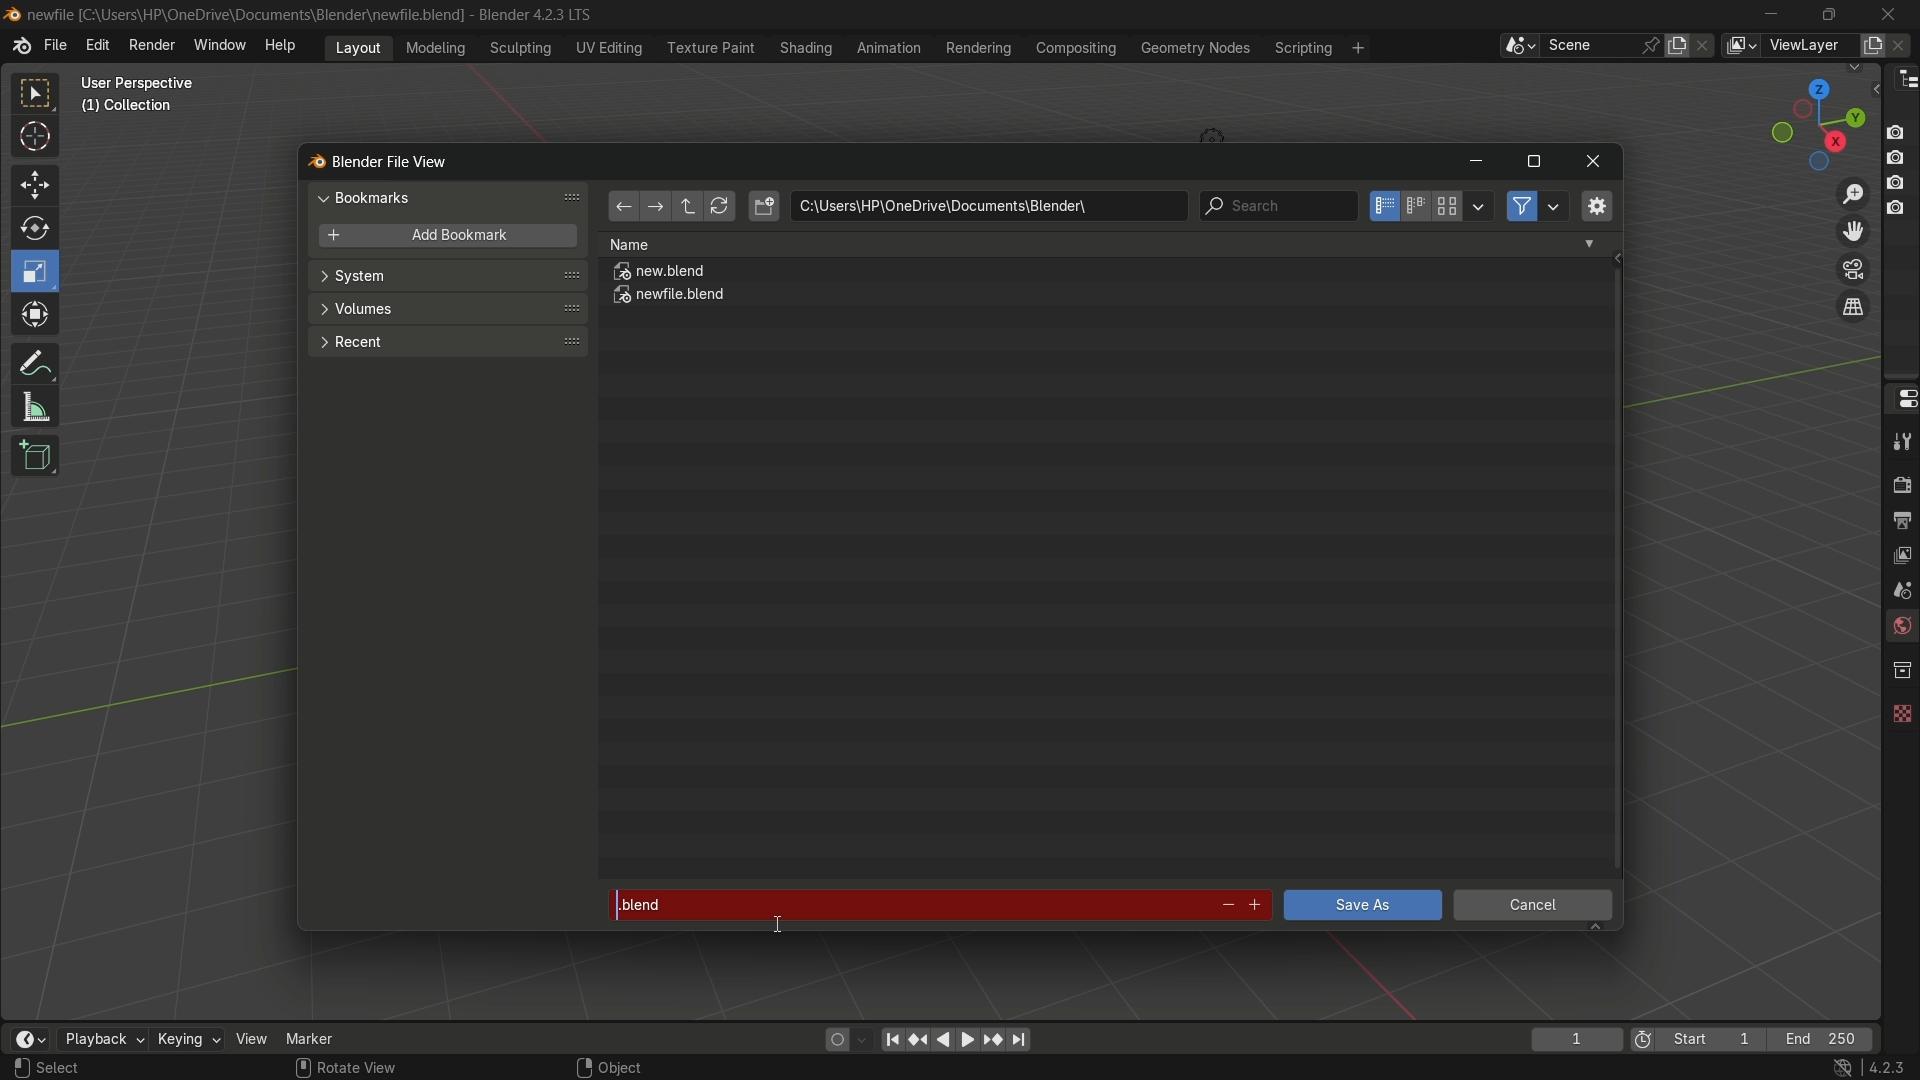 This screenshot has height=1080, width=1920. What do you see at coordinates (12, 13) in the screenshot?
I see `Blend` at bounding box center [12, 13].